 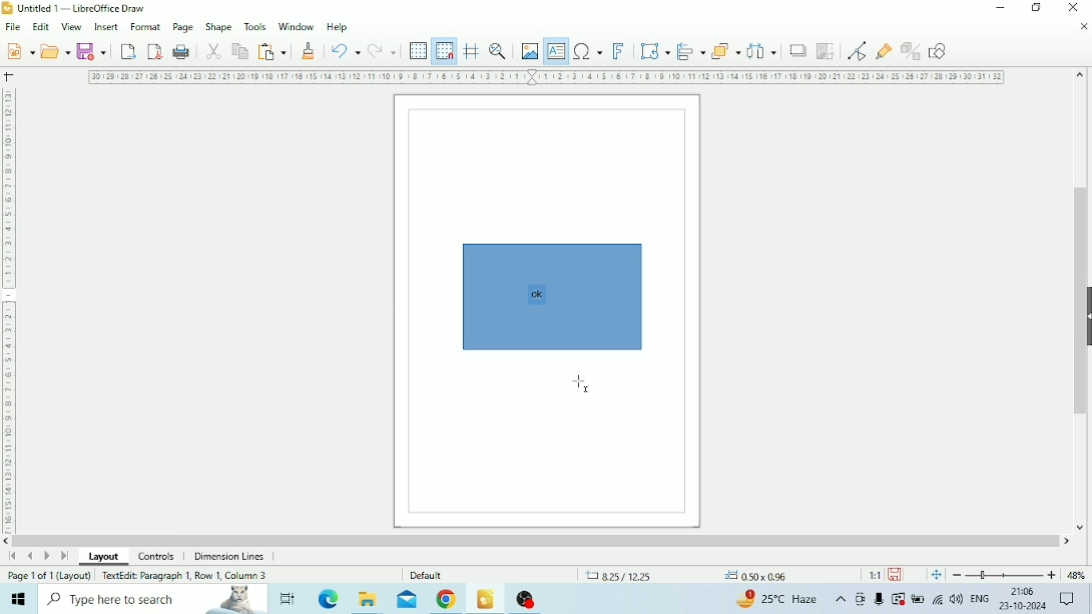 I want to click on Charging, plugged in, so click(x=917, y=599).